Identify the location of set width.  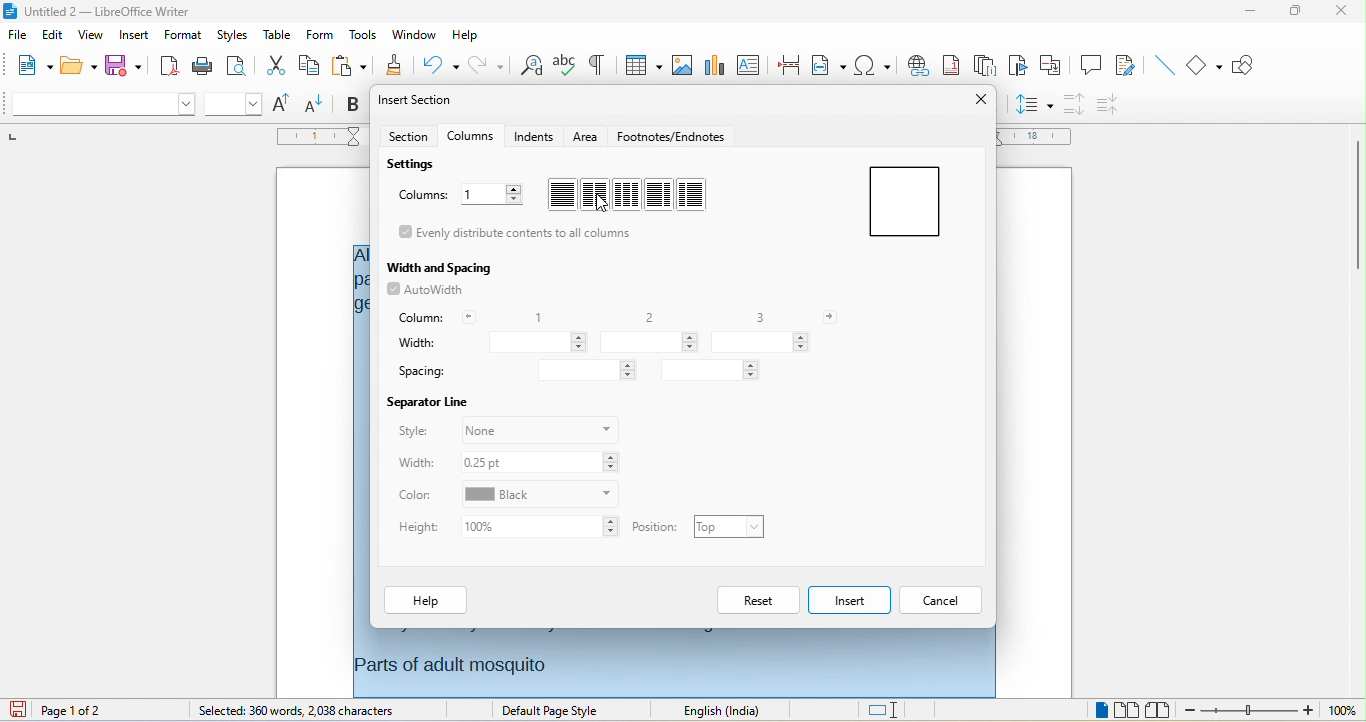
(538, 462).